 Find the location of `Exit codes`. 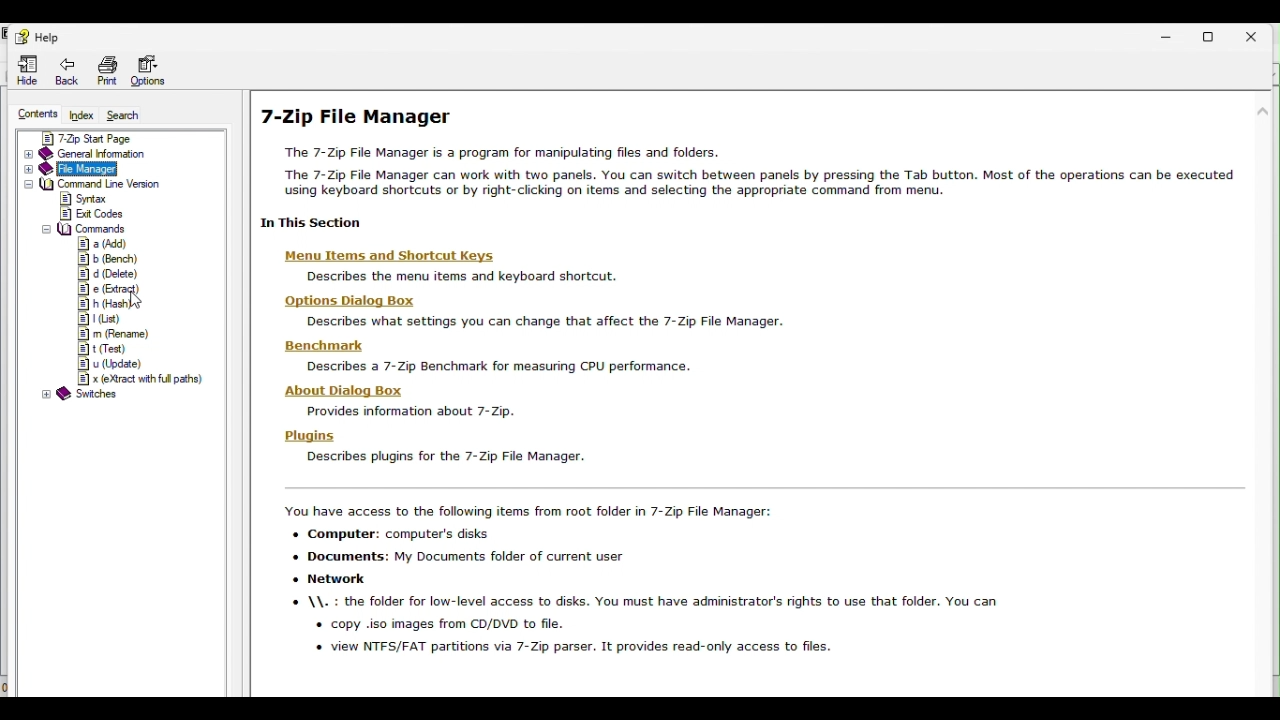

Exit codes is located at coordinates (90, 214).